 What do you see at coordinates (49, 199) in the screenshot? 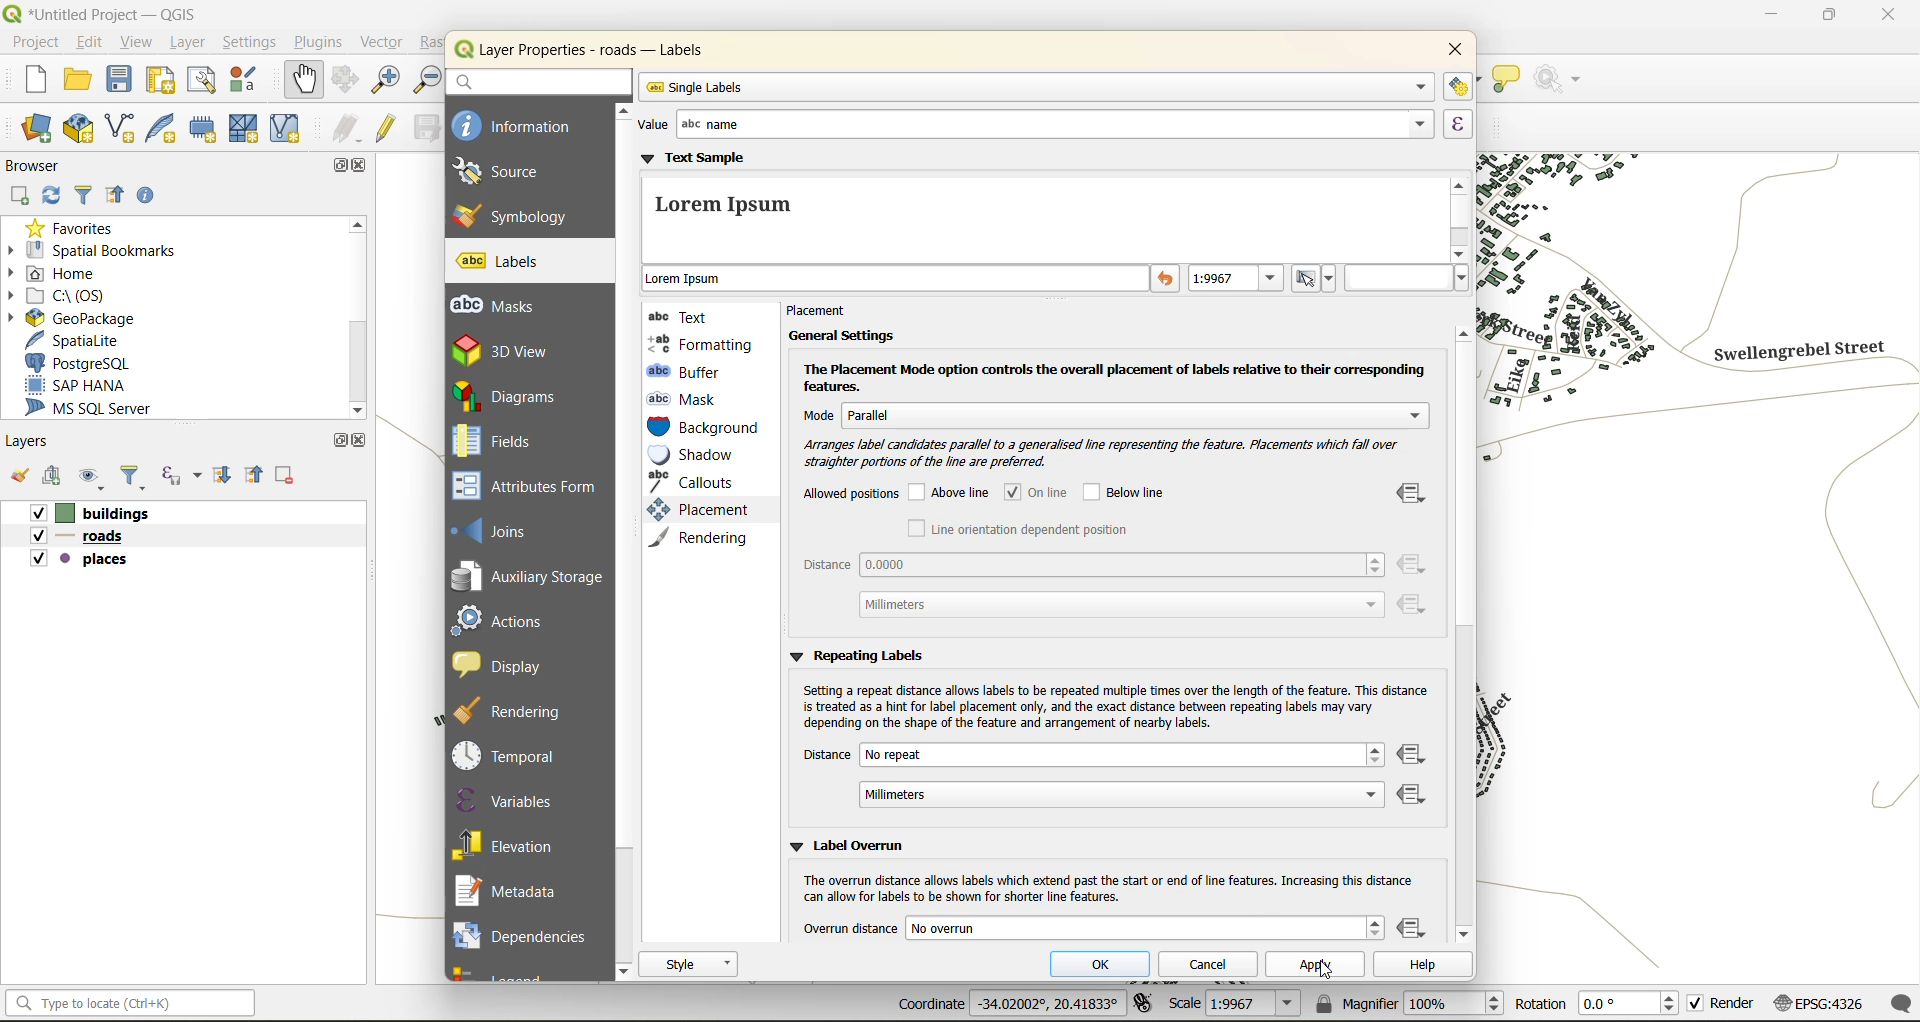
I see `refresh` at bounding box center [49, 199].